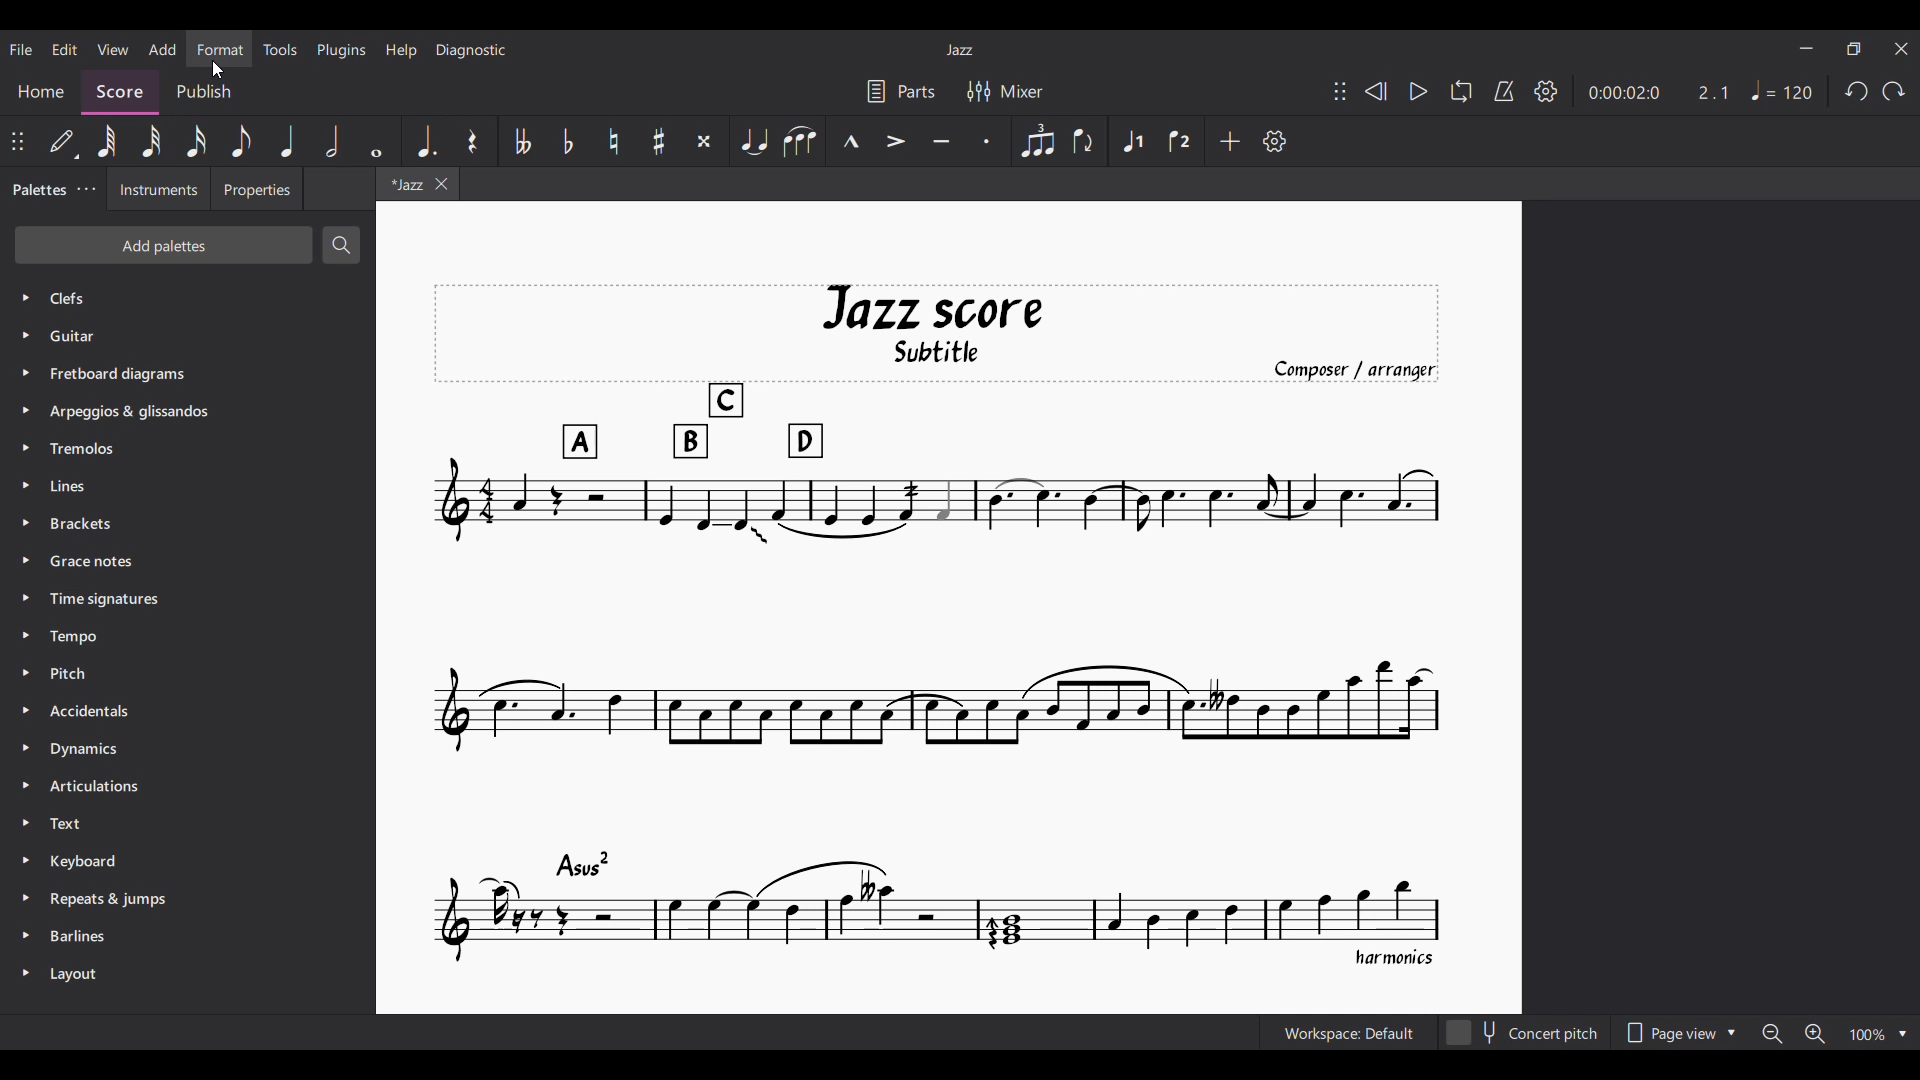 This screenshot has height=1080, width=1920. What do you see at coordinates (79, 338) in the screenshot?
I see `Guitar` at bounding box center [79, 338].